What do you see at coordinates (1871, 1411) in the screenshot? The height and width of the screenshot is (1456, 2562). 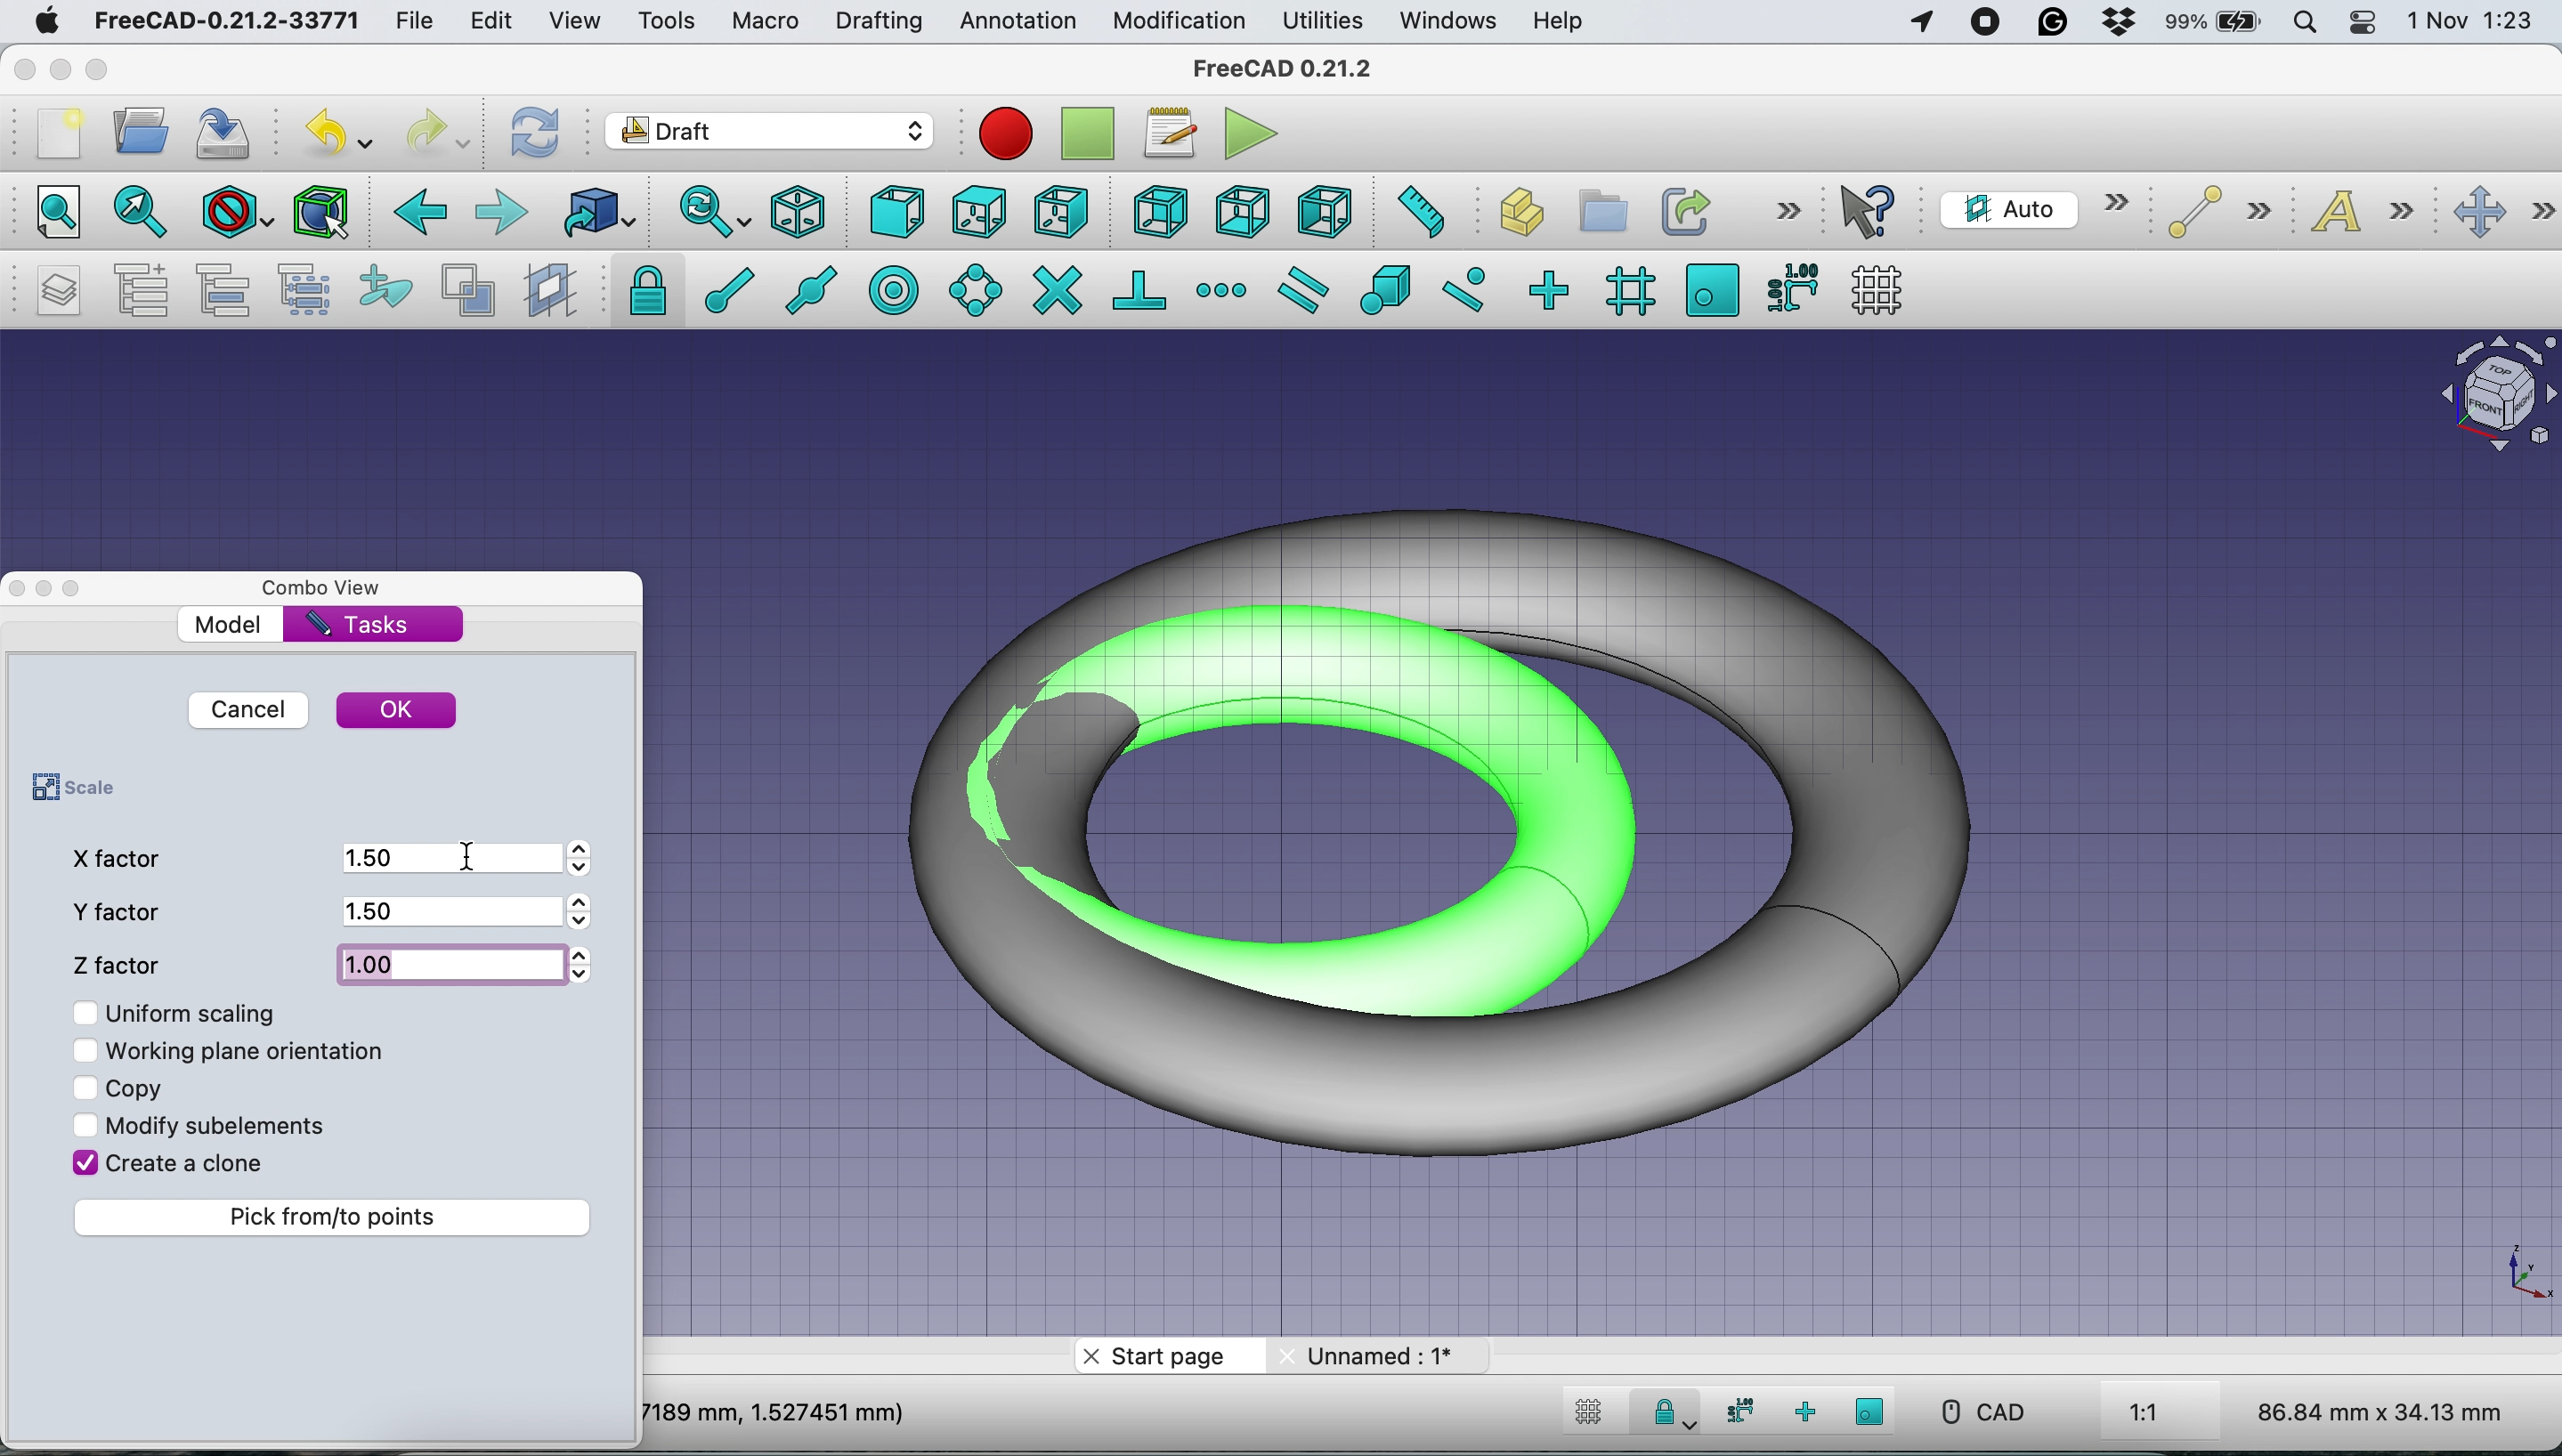 I see `snap working plane` at bounding box center [1871, 1411].